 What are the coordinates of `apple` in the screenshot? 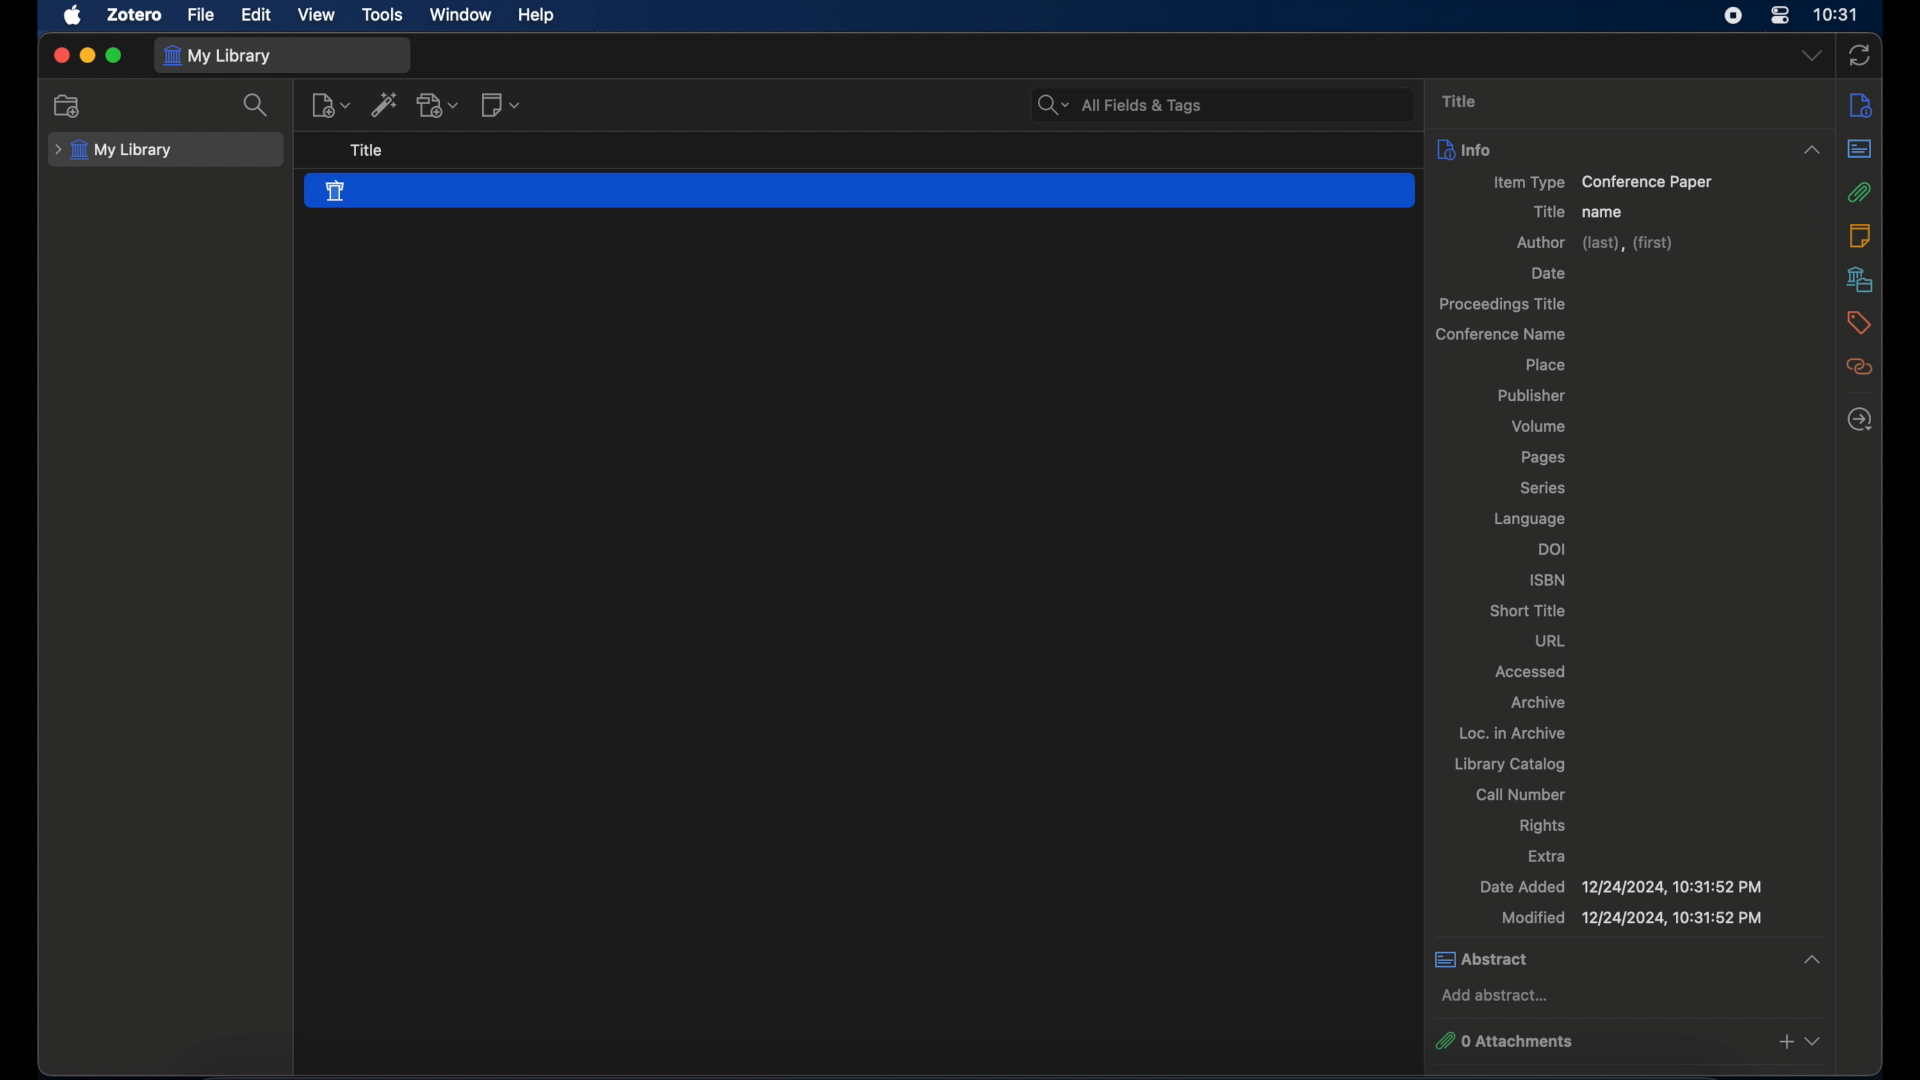 It's located at (74, 15).